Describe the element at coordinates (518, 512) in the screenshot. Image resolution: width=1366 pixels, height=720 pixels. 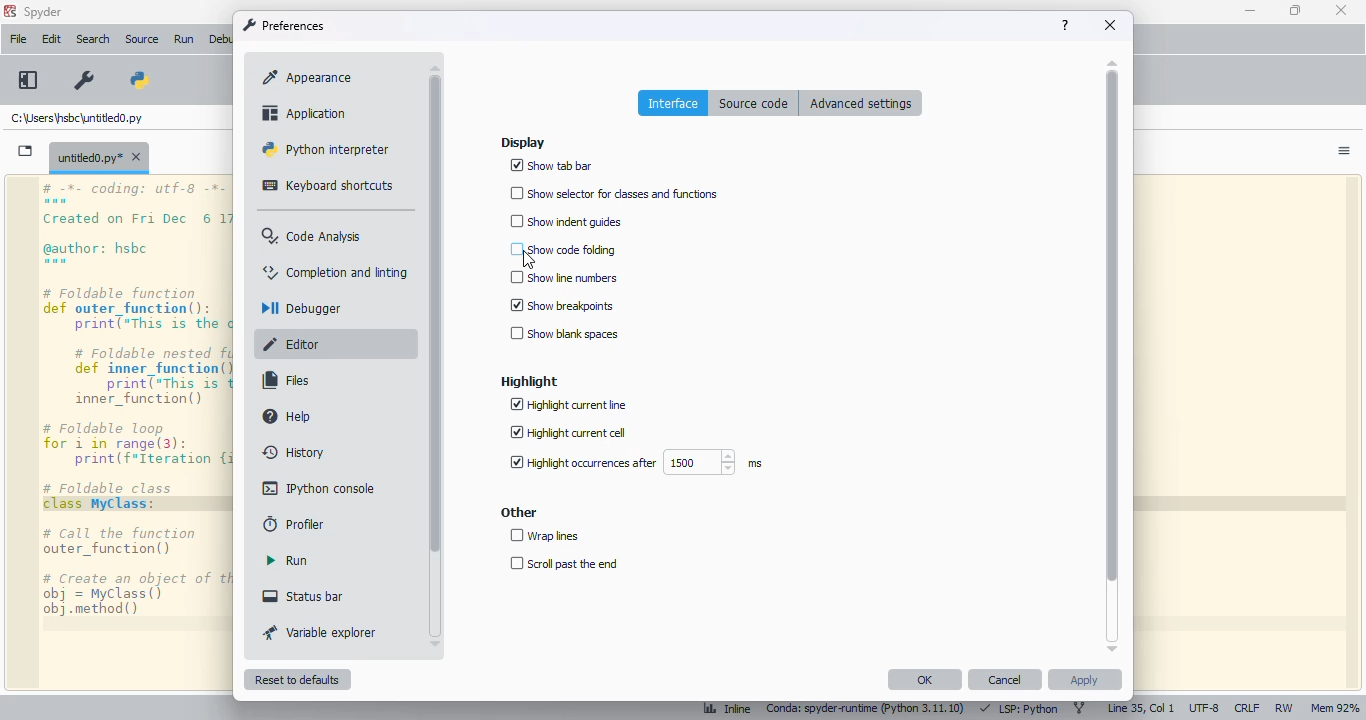
I see `other` at that location.